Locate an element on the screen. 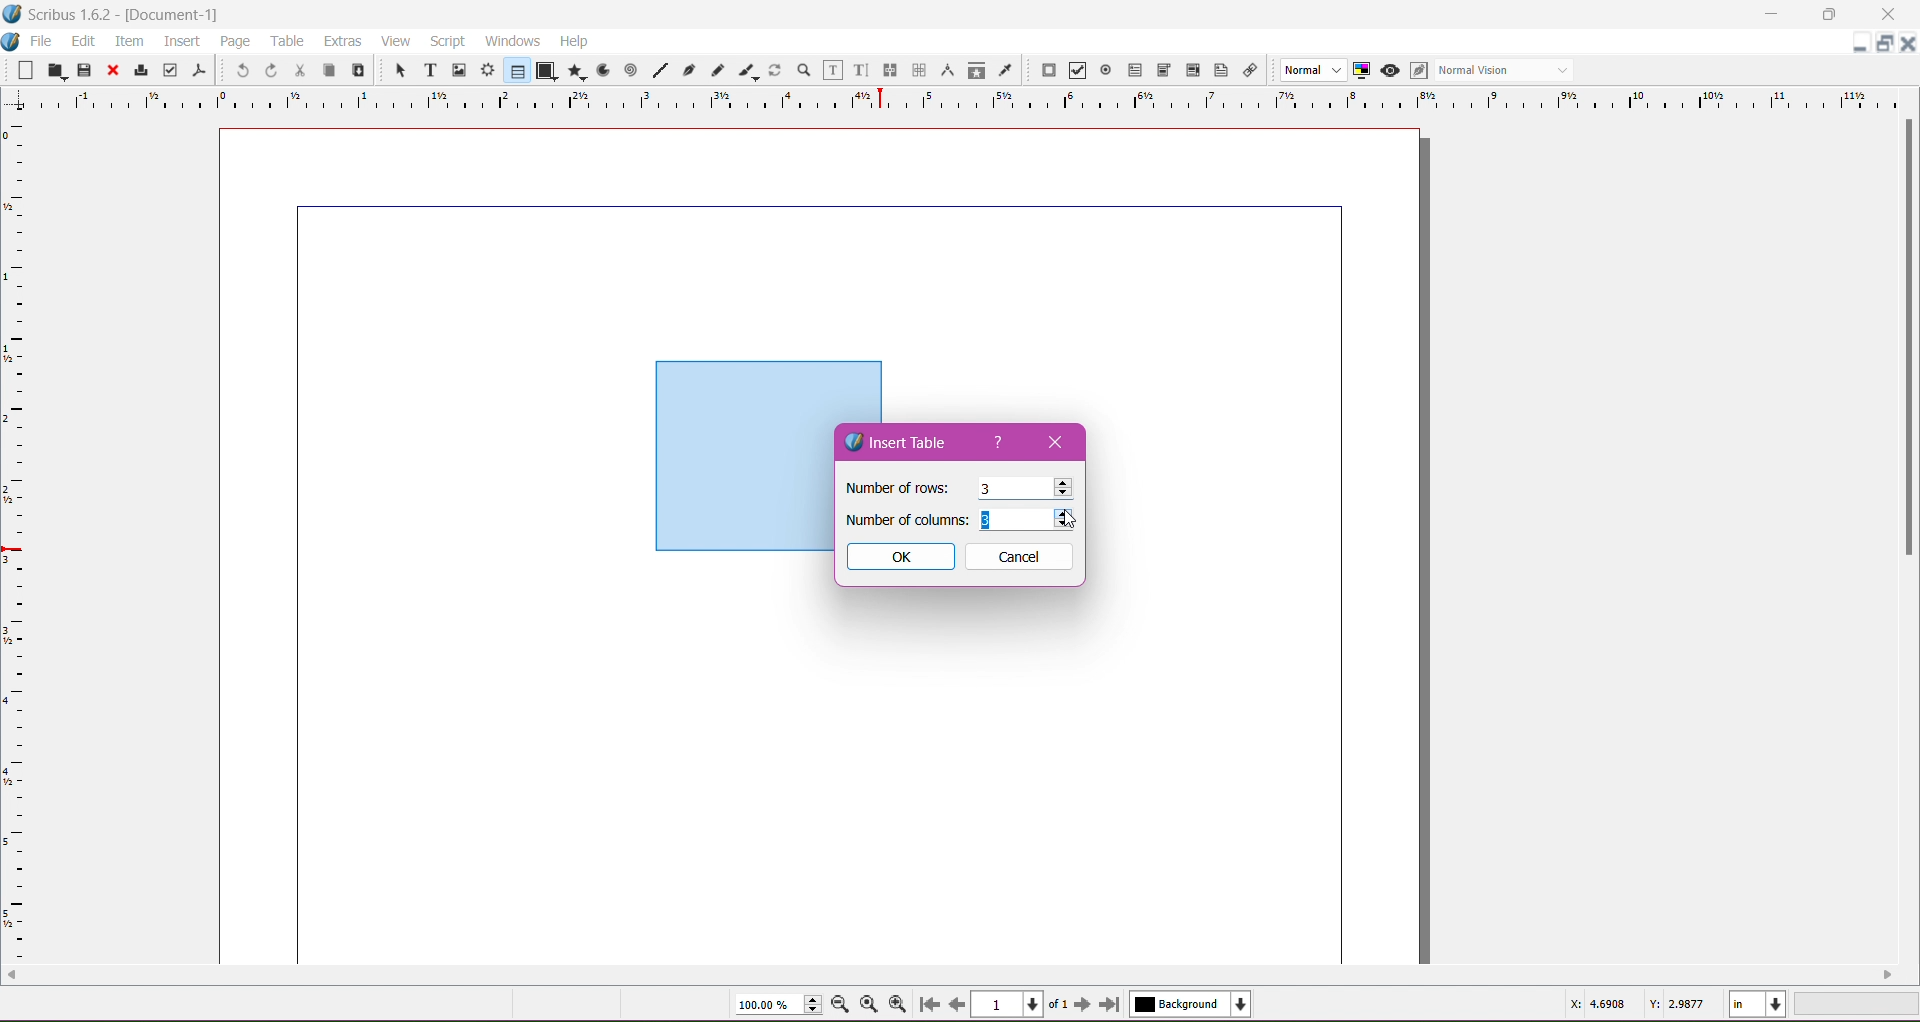 This screenshot has width=1920, height=1022. Print is located at coordinates (138, 72).